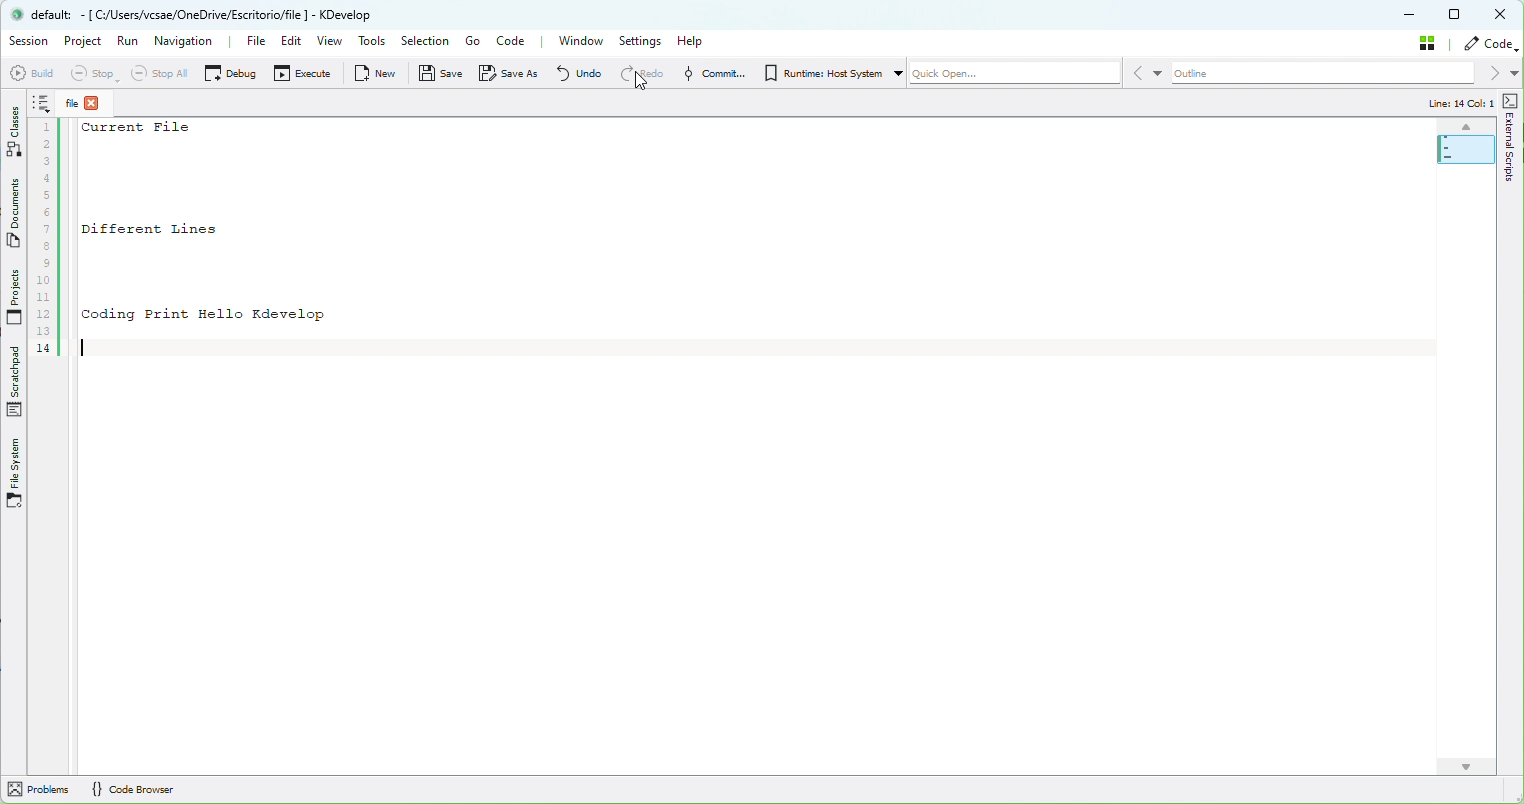 The image size is (1524, 804). Describe the element at coordinates (646, 86) in the screenshot. I see `cursor` at that location.